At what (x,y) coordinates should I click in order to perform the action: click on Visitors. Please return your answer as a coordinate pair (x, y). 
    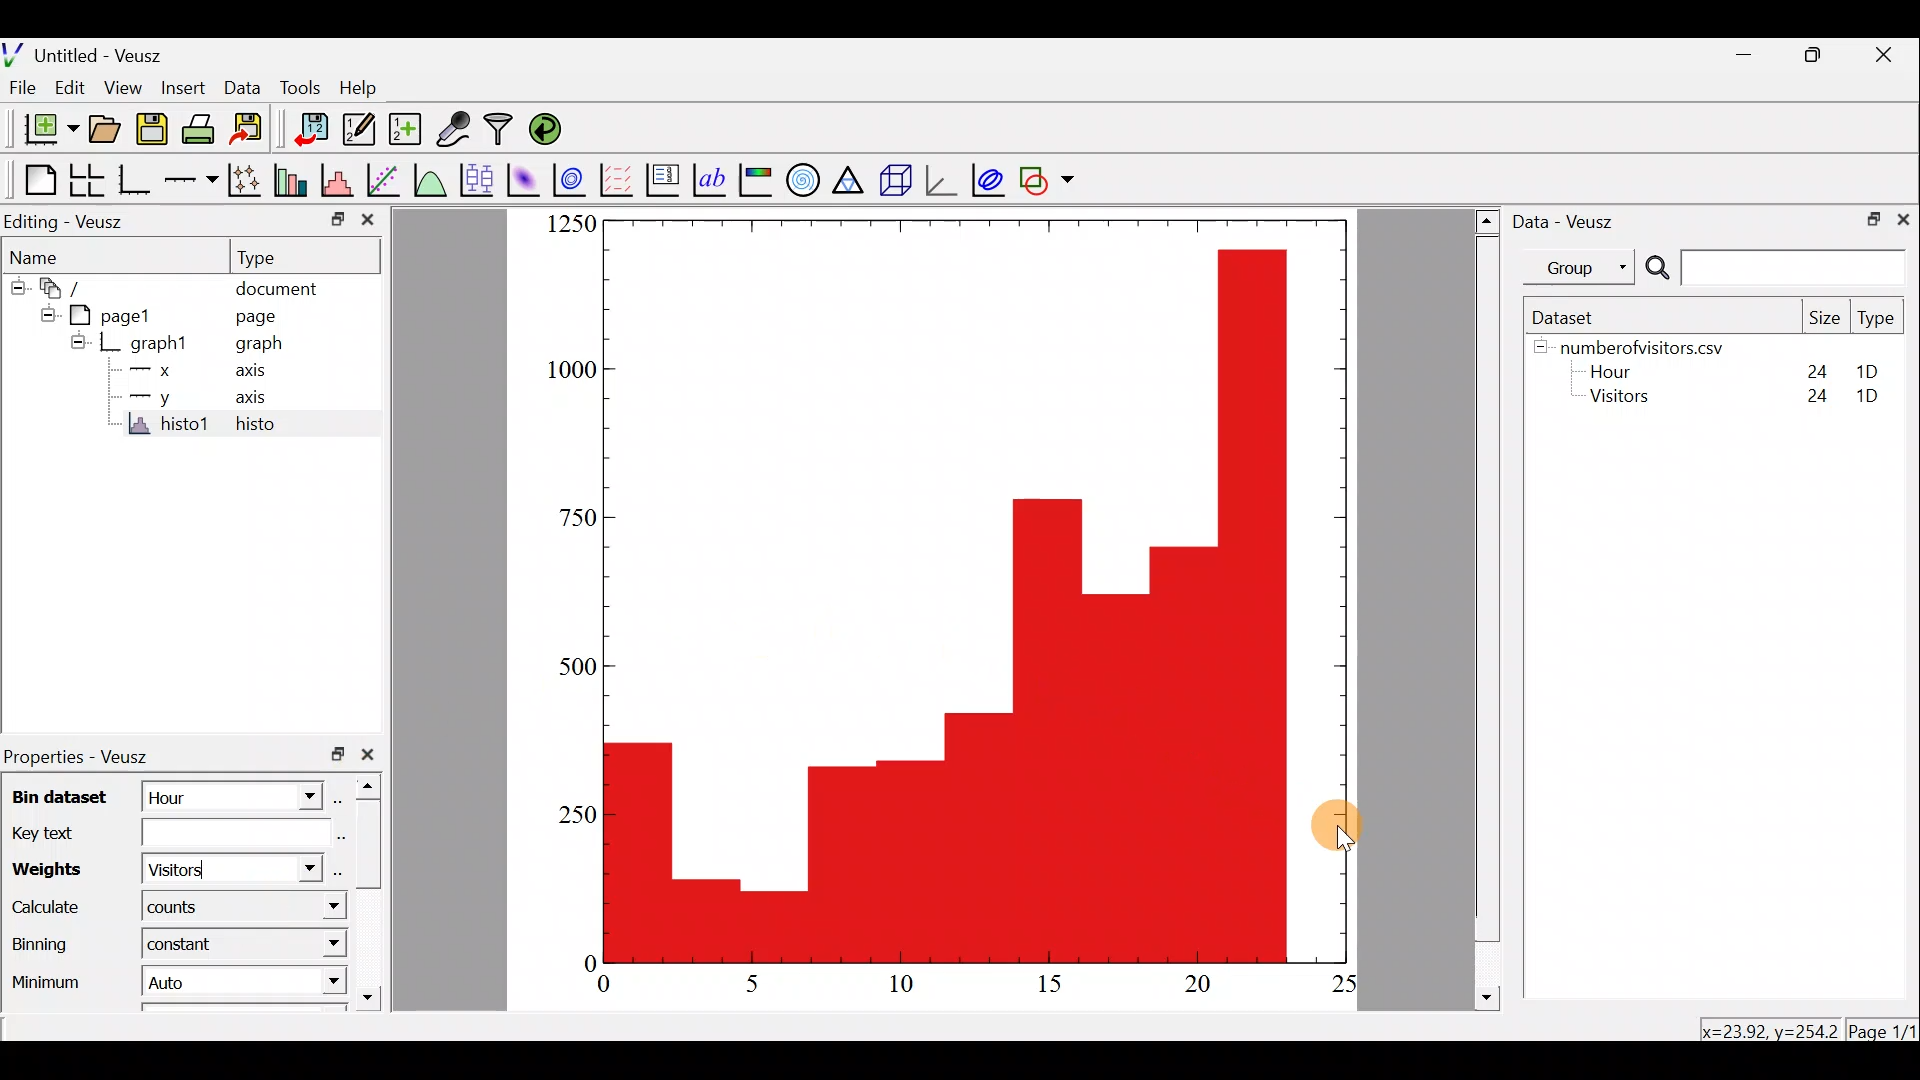
    Looking at the image, I should click on (1627, 400).